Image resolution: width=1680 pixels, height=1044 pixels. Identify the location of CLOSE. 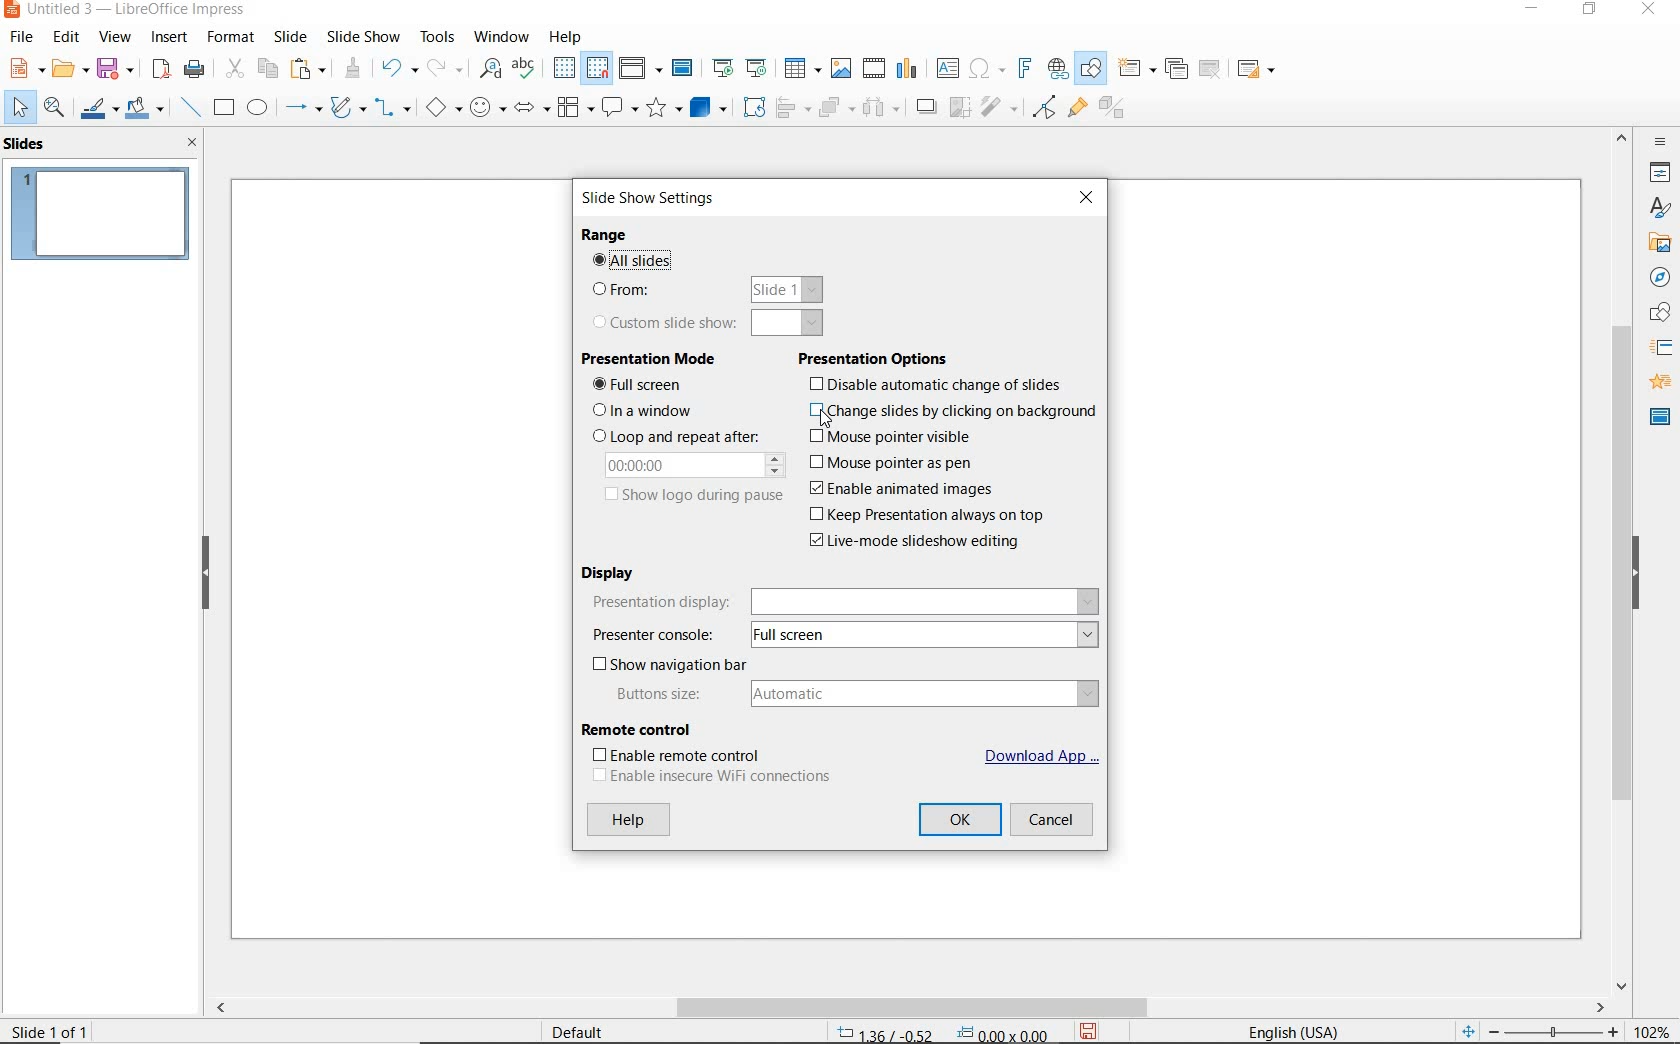
(1086, 198).